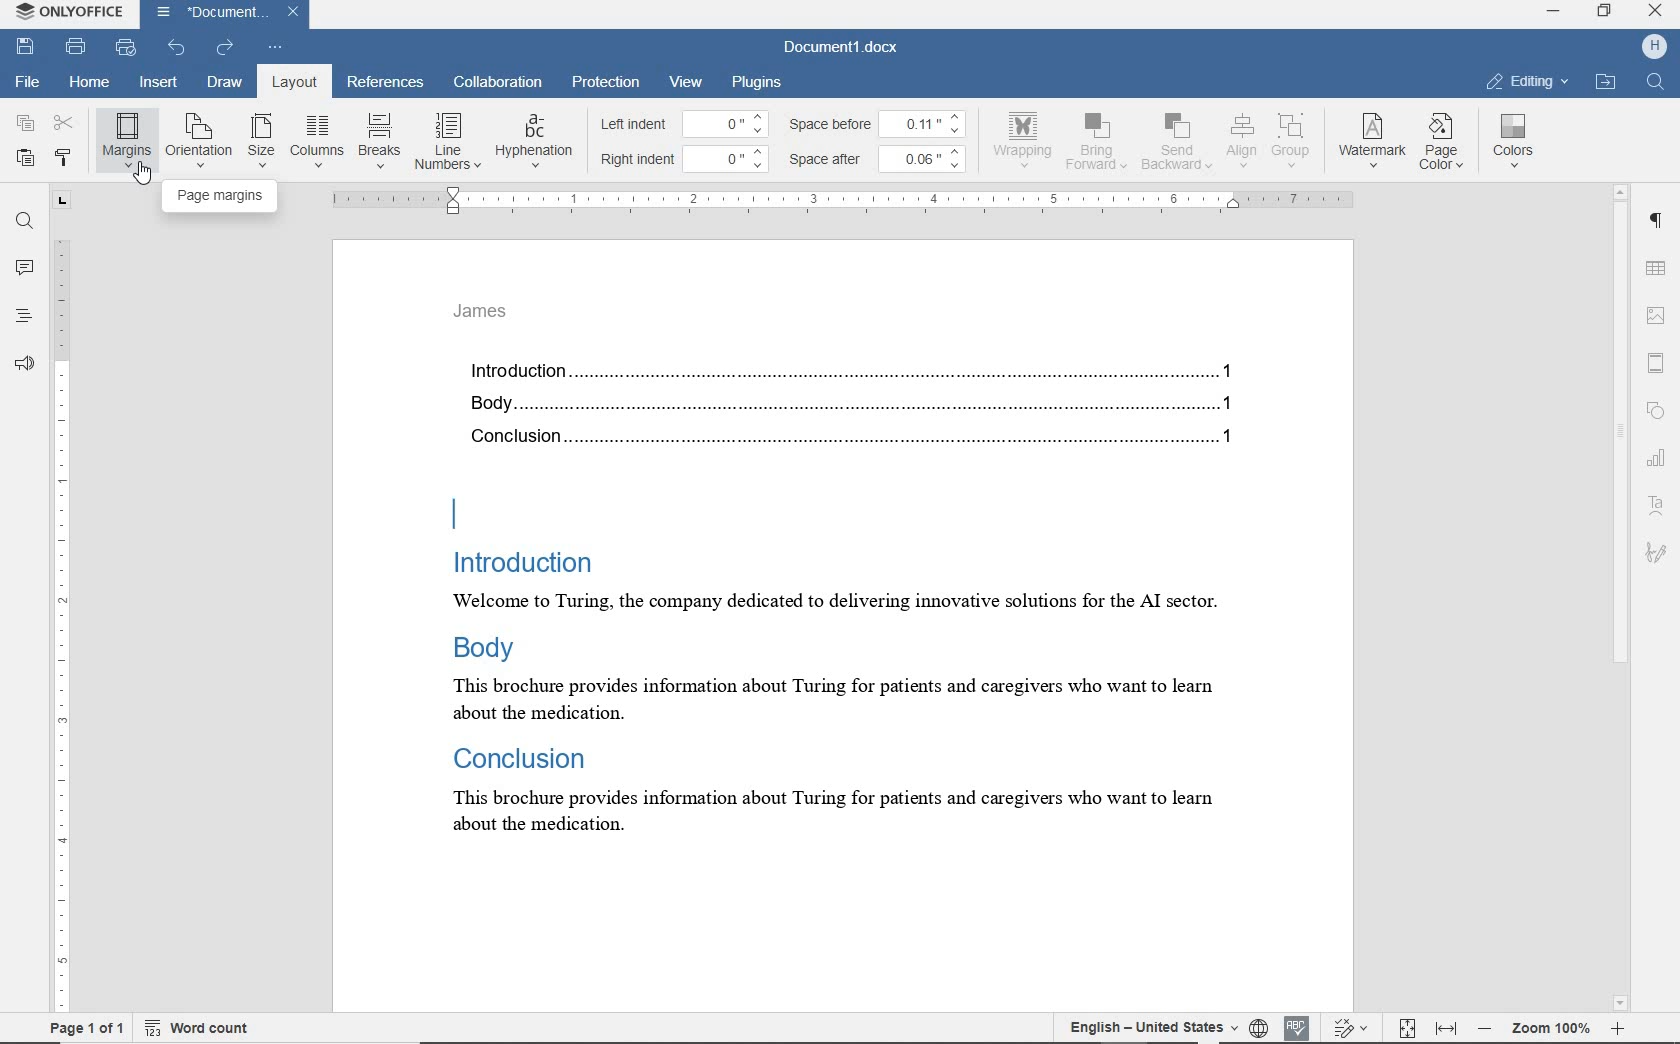  What do you see at coordinates (760, 81) in the screenshot?
I see `plugins` at bounding box center [760, 81].